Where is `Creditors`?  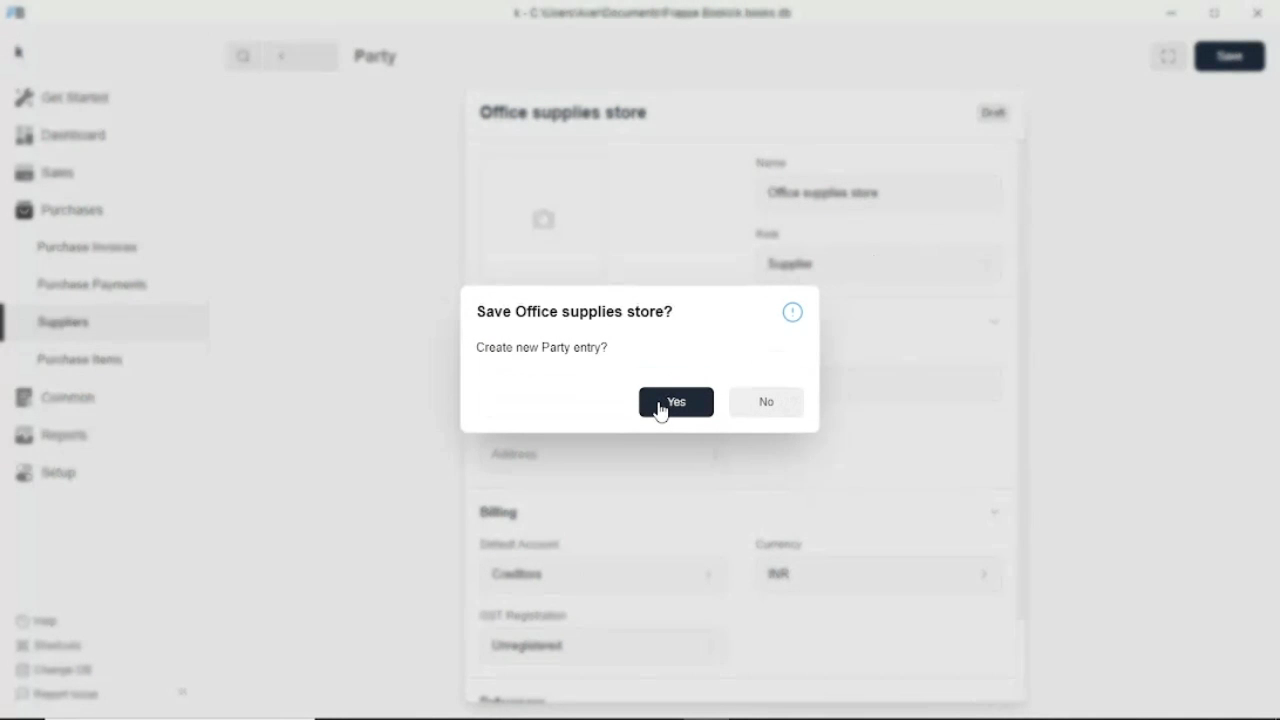
Creditors is located at coordinates (603, 575).